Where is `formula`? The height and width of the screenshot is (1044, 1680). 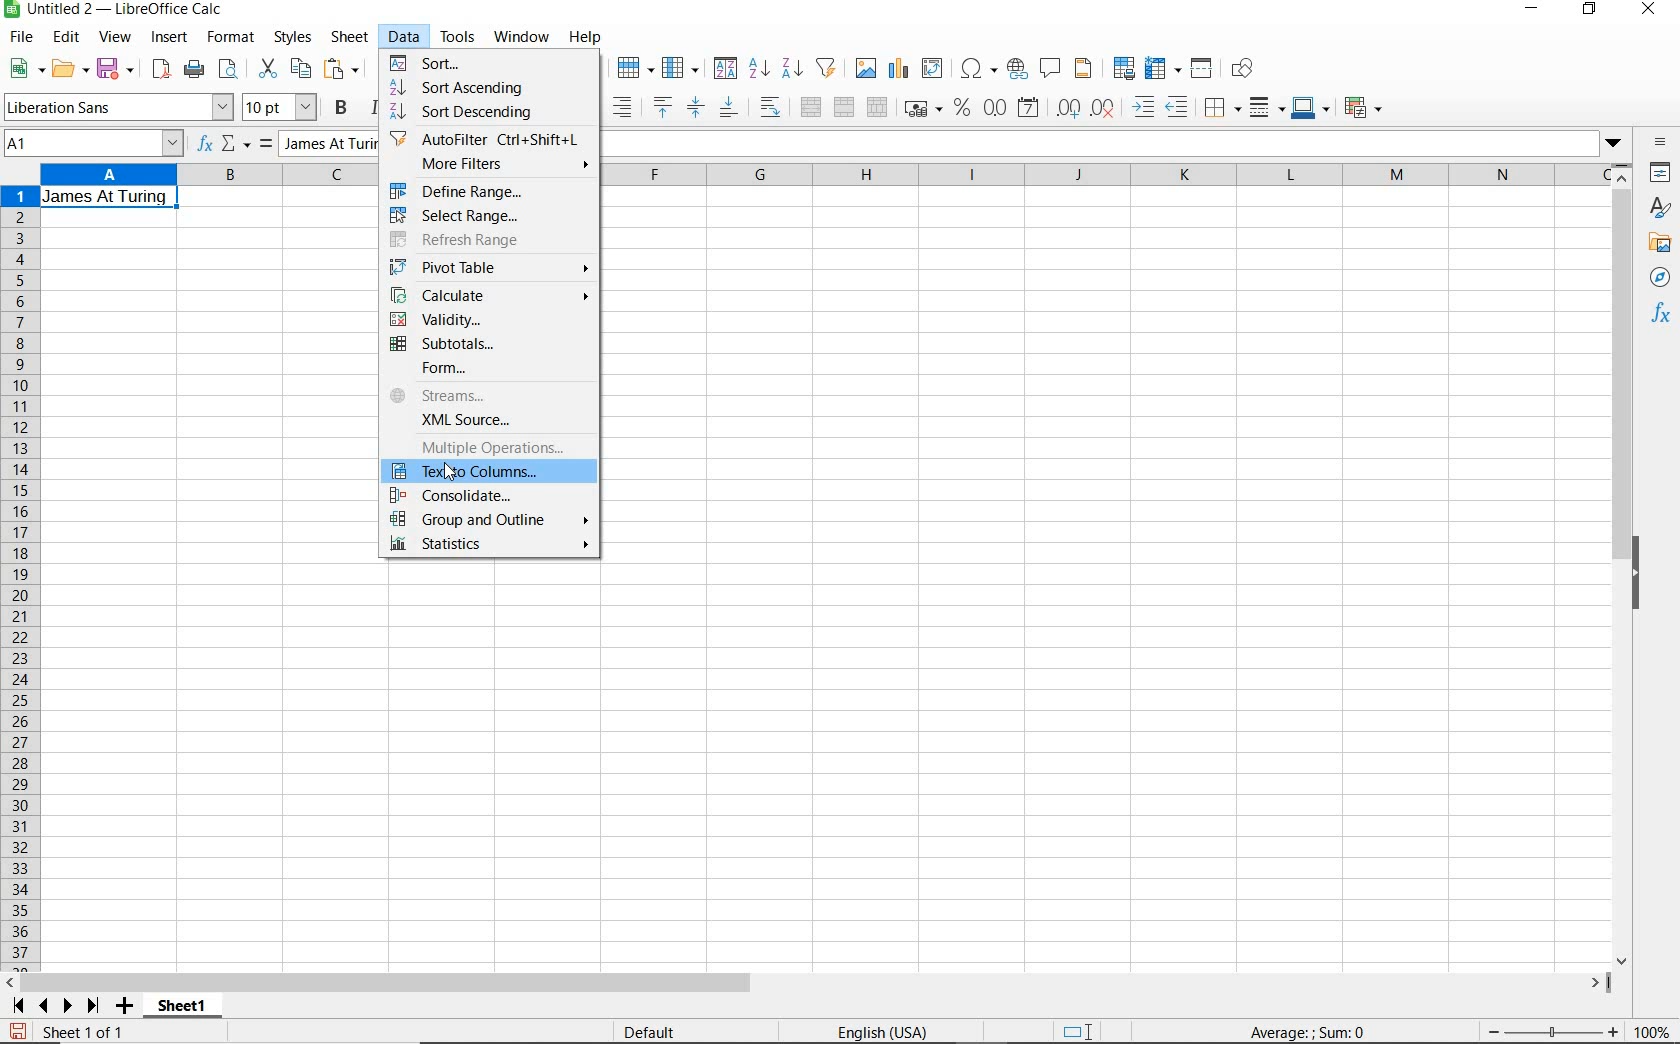 formula is located at coordinates (1336, 1033).